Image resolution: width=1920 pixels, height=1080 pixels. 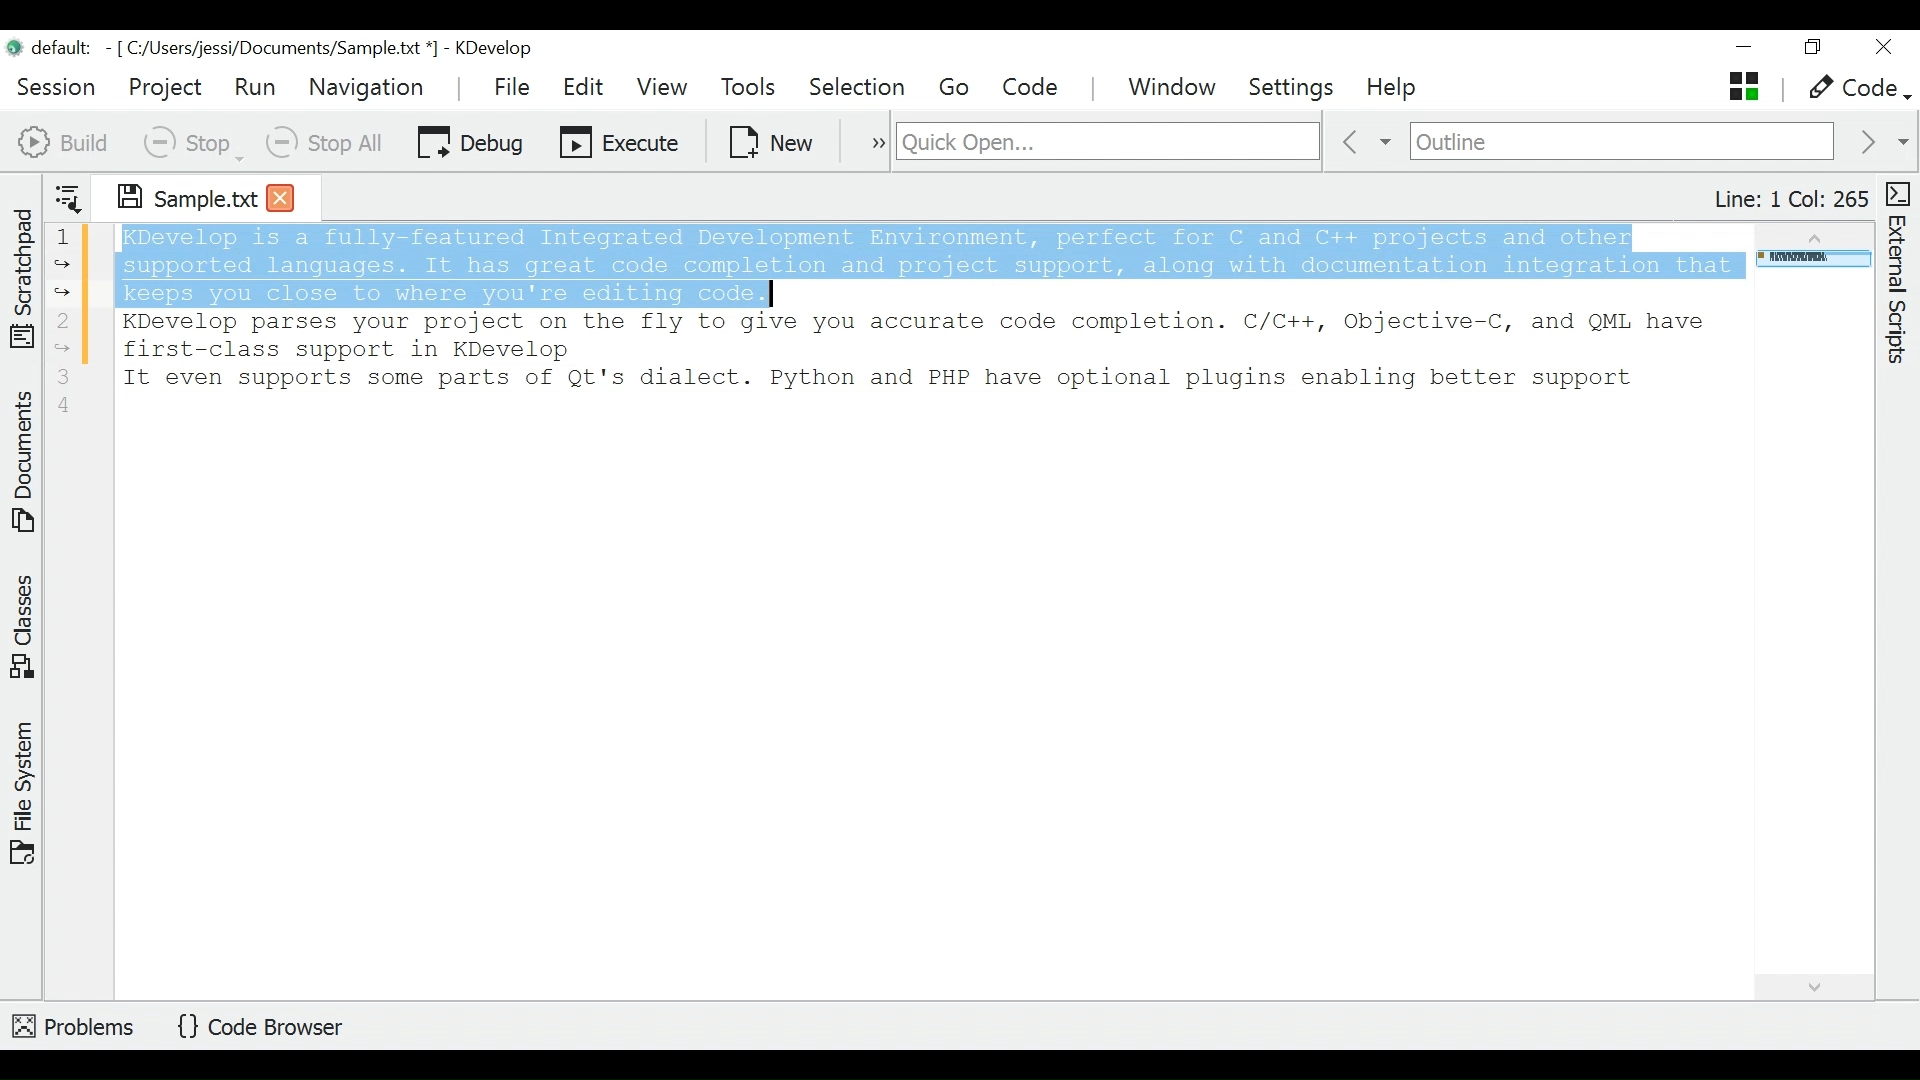 What do you see at coordinates (26, 465) in the screenshot?
I see `Documents` at bounding box center [26, 465].